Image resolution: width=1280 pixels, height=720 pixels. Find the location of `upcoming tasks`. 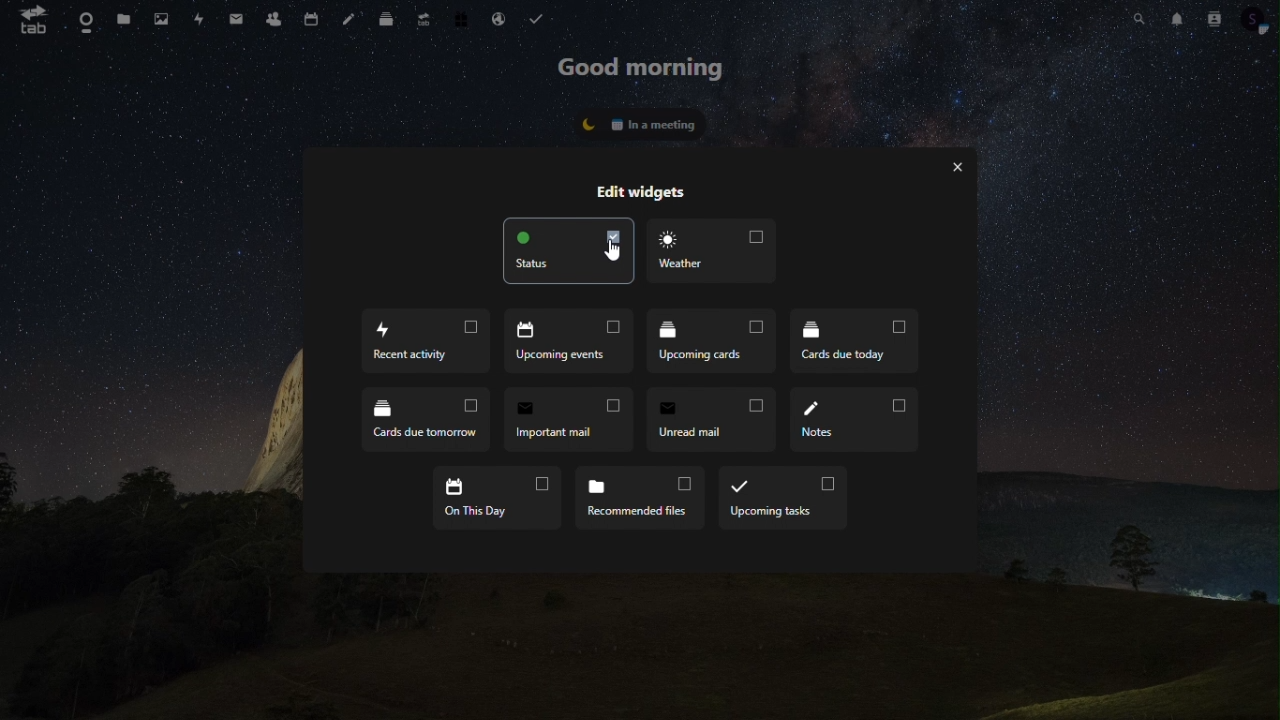

upcoming tasks is located at coordinates (784, 497).